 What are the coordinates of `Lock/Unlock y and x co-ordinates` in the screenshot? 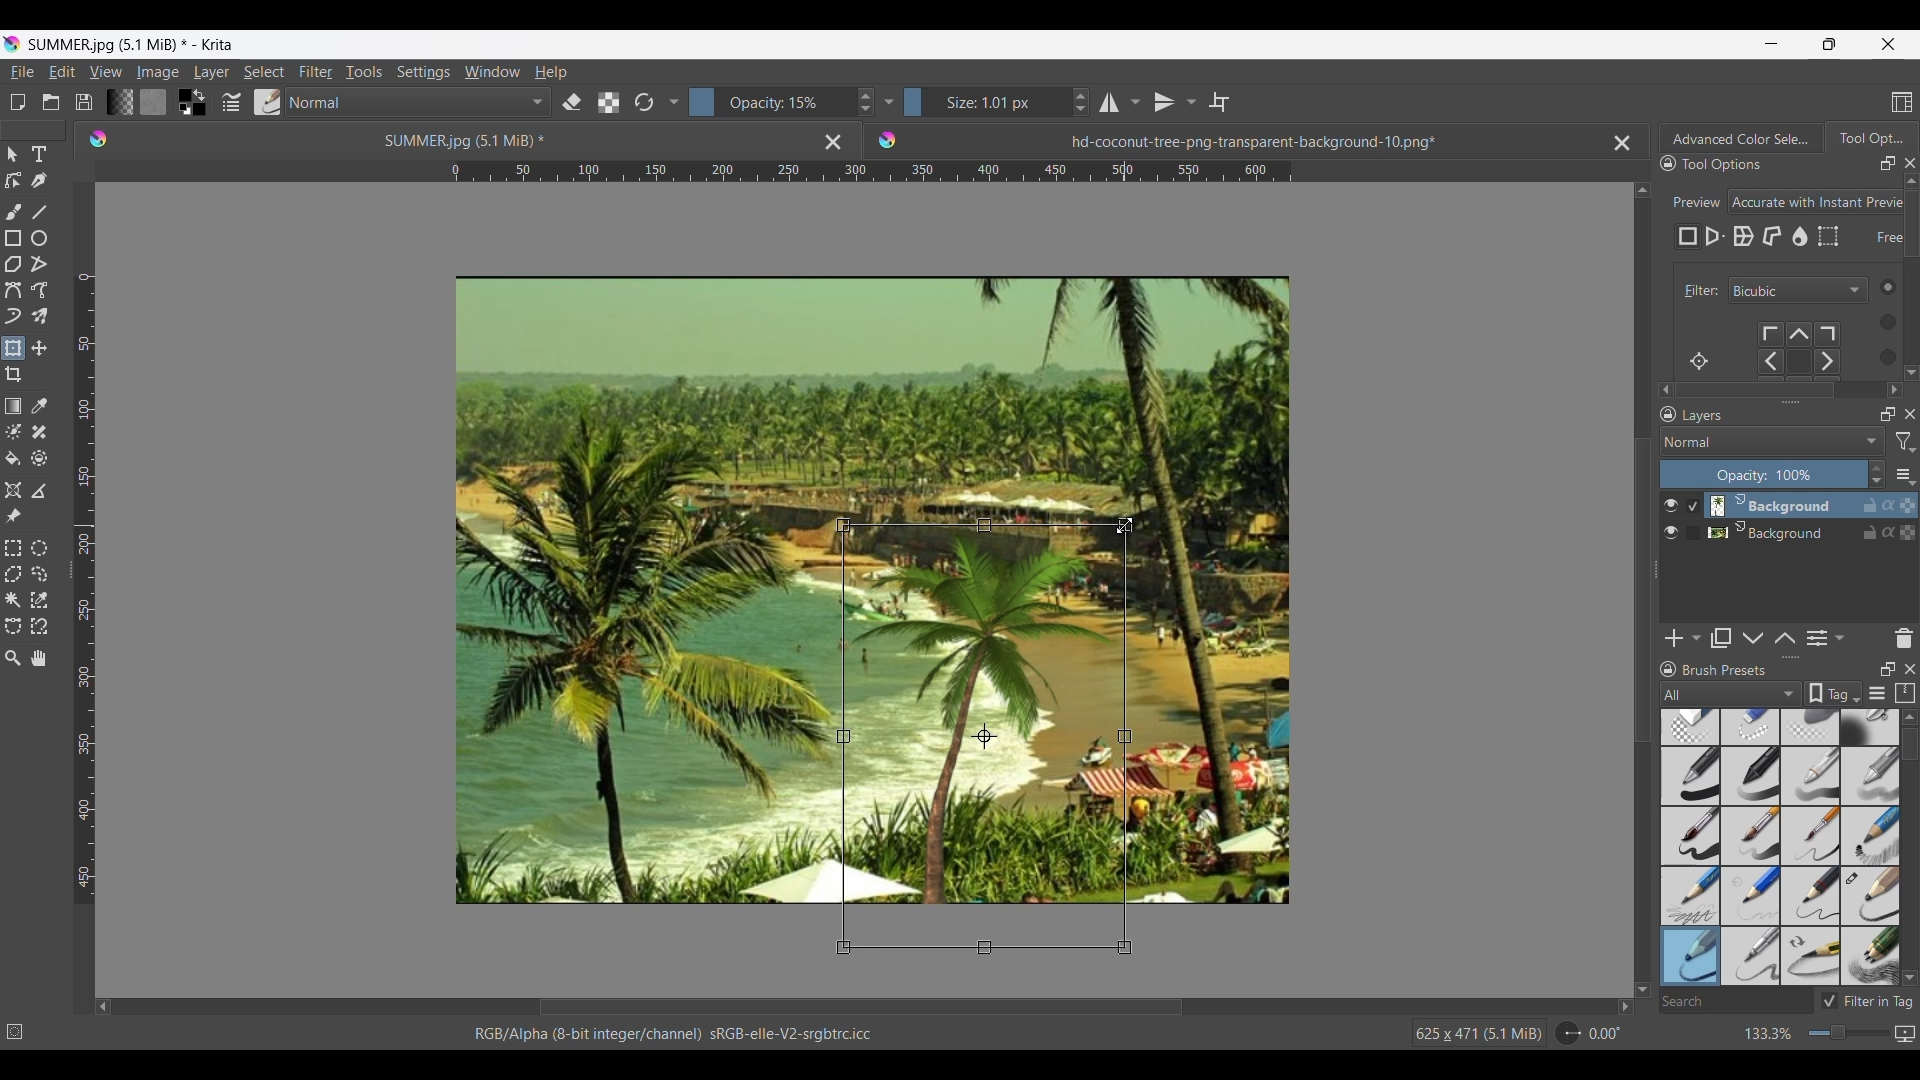 It's located at (1876, 251).